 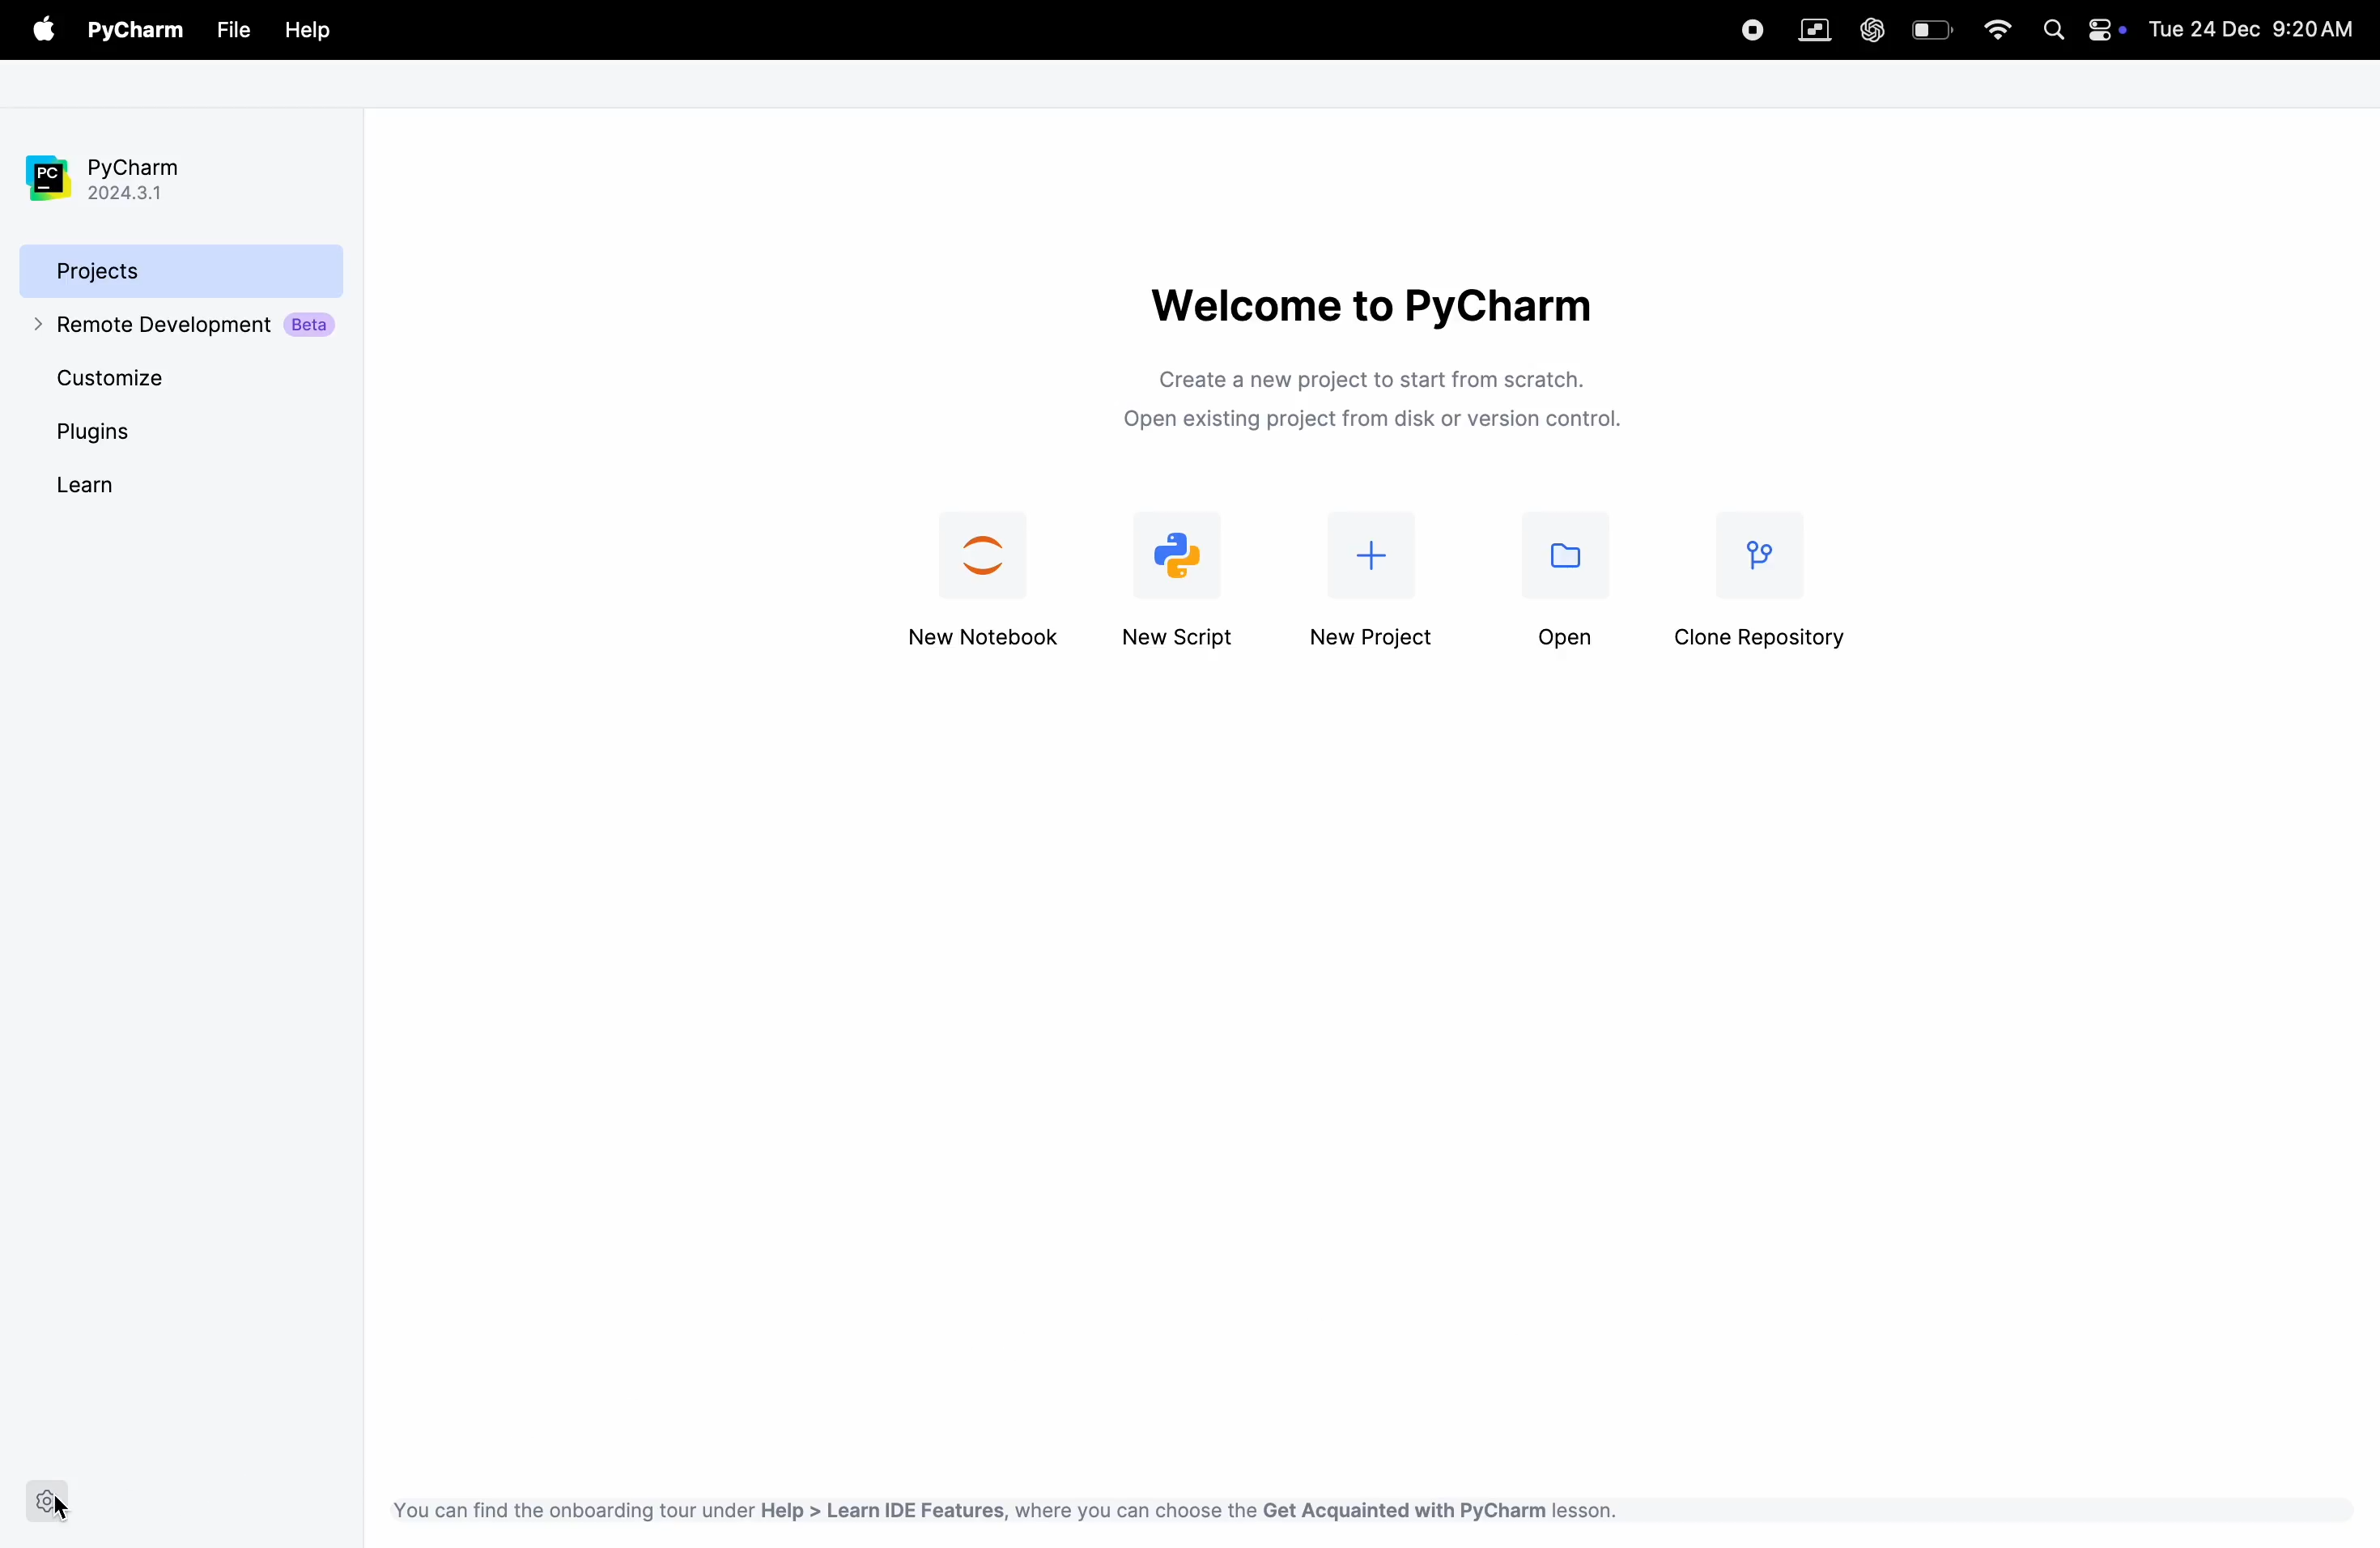 I want to click on vm, so click(x=1814, y=31).